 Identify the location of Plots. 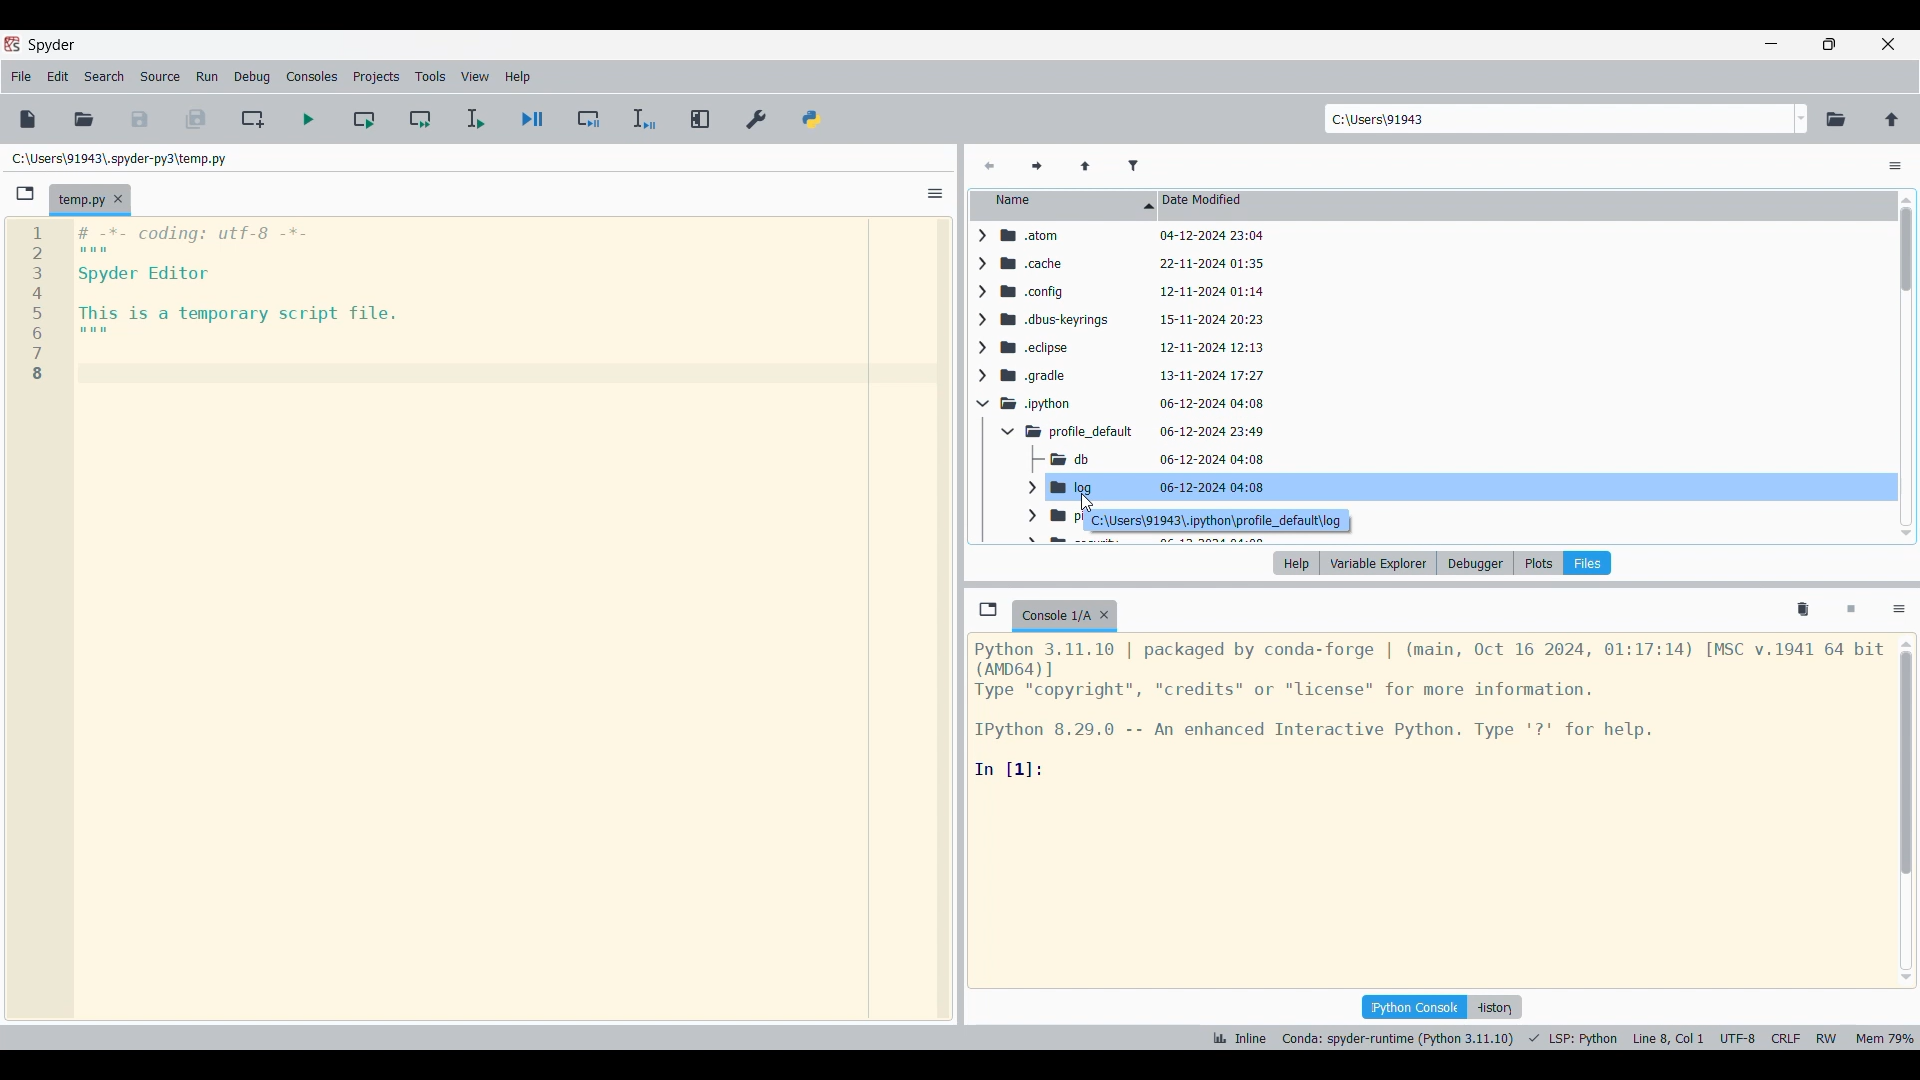
(1538, 563).